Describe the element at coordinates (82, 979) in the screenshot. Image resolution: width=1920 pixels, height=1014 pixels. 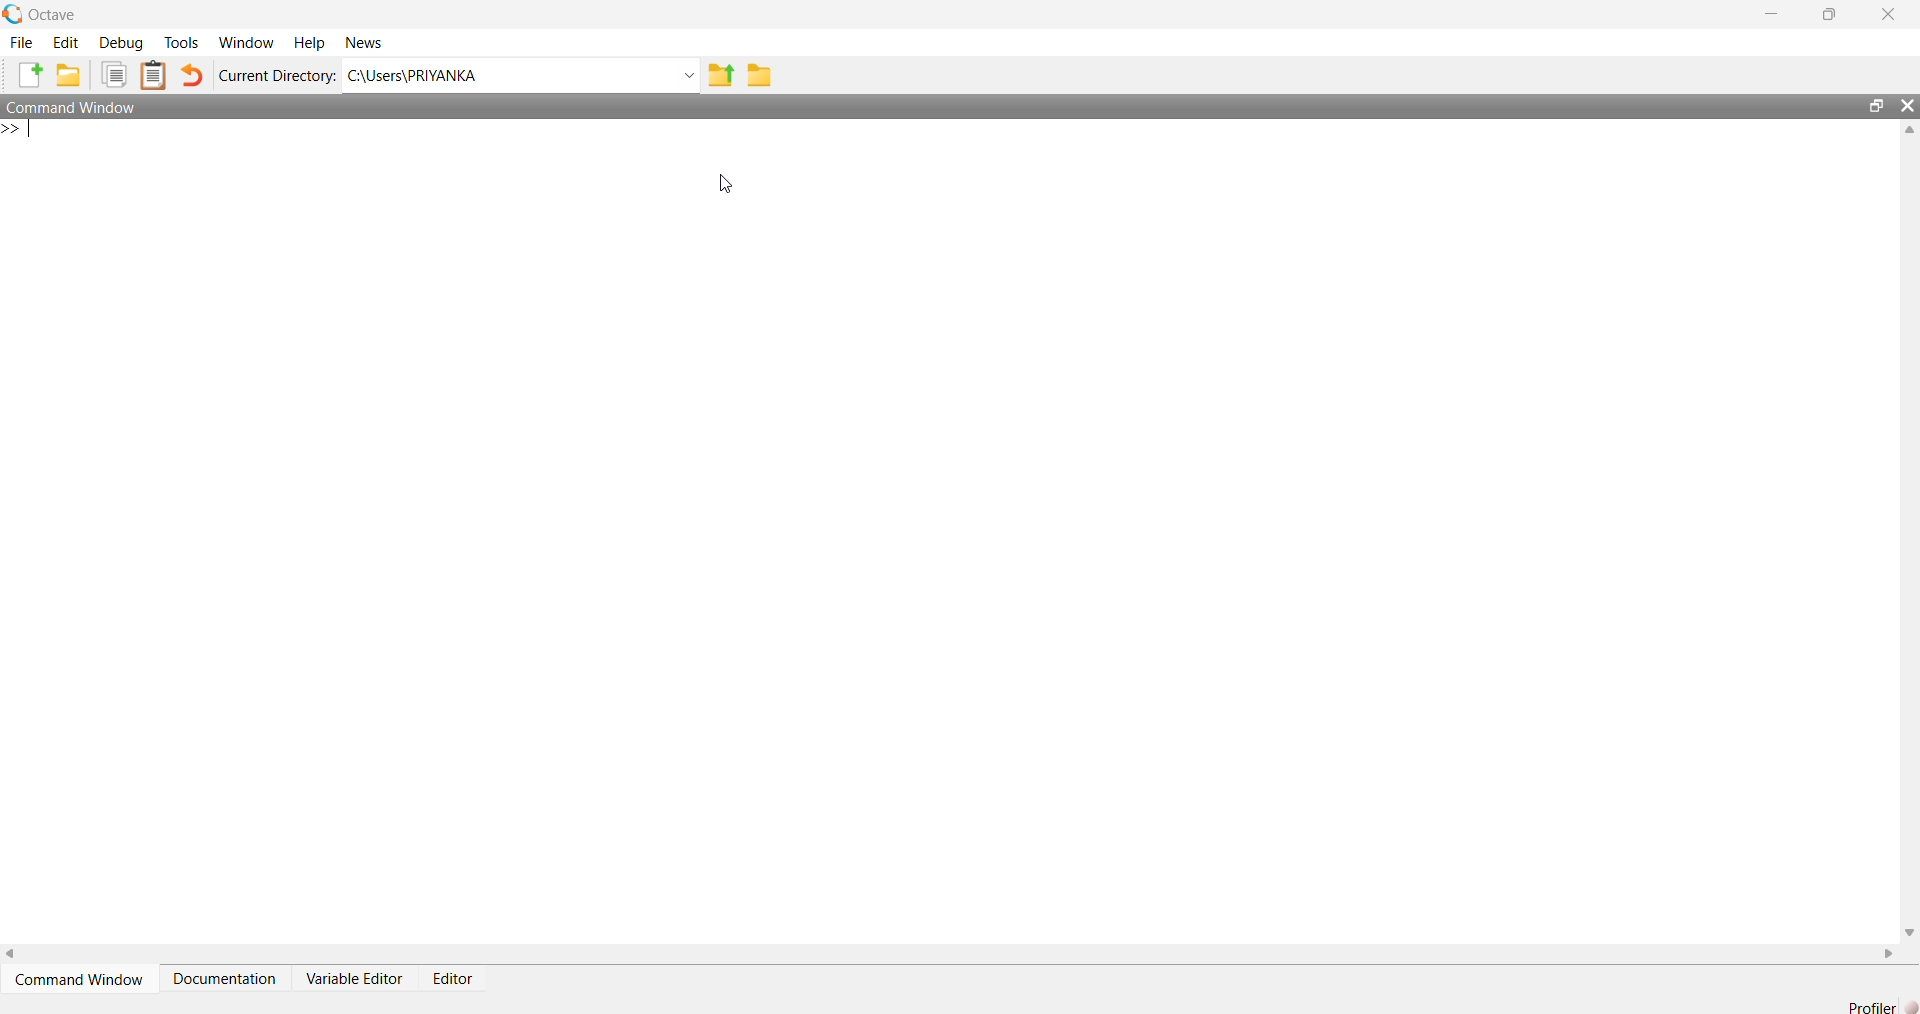
I see `Command Window` at that location.